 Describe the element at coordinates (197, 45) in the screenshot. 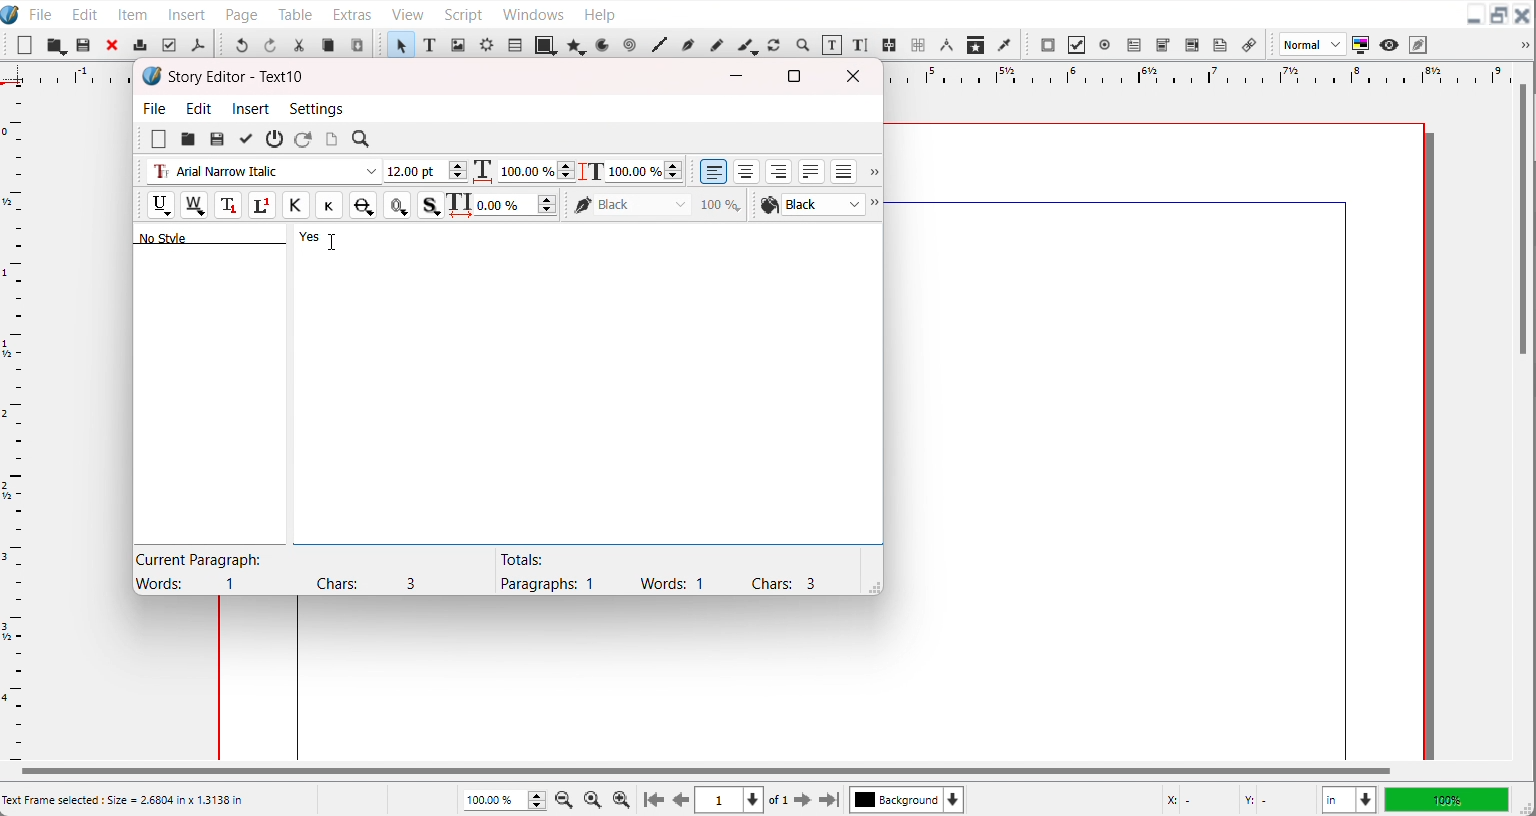

I see `Save as PDF` at that location.